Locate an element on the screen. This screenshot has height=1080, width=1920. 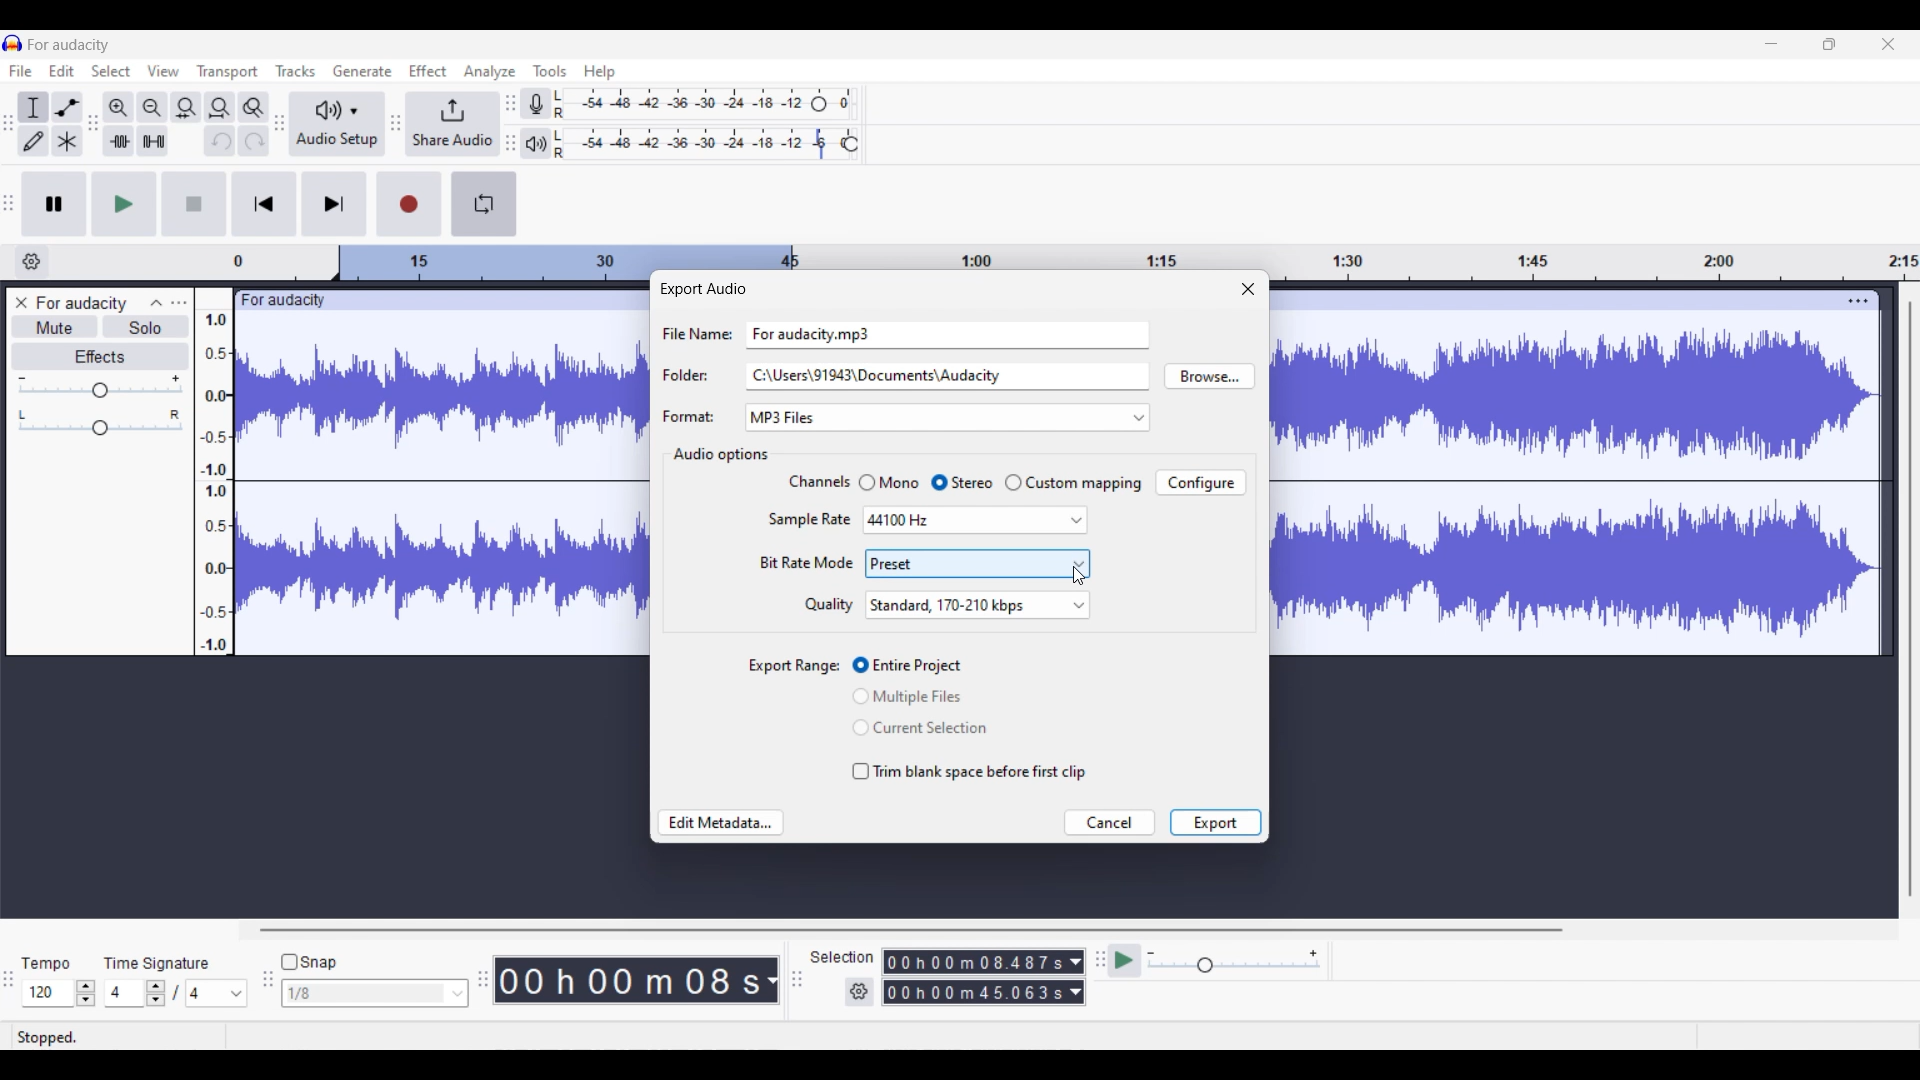
Scale to measure intensty if sound is located at coordinates (214, 483).